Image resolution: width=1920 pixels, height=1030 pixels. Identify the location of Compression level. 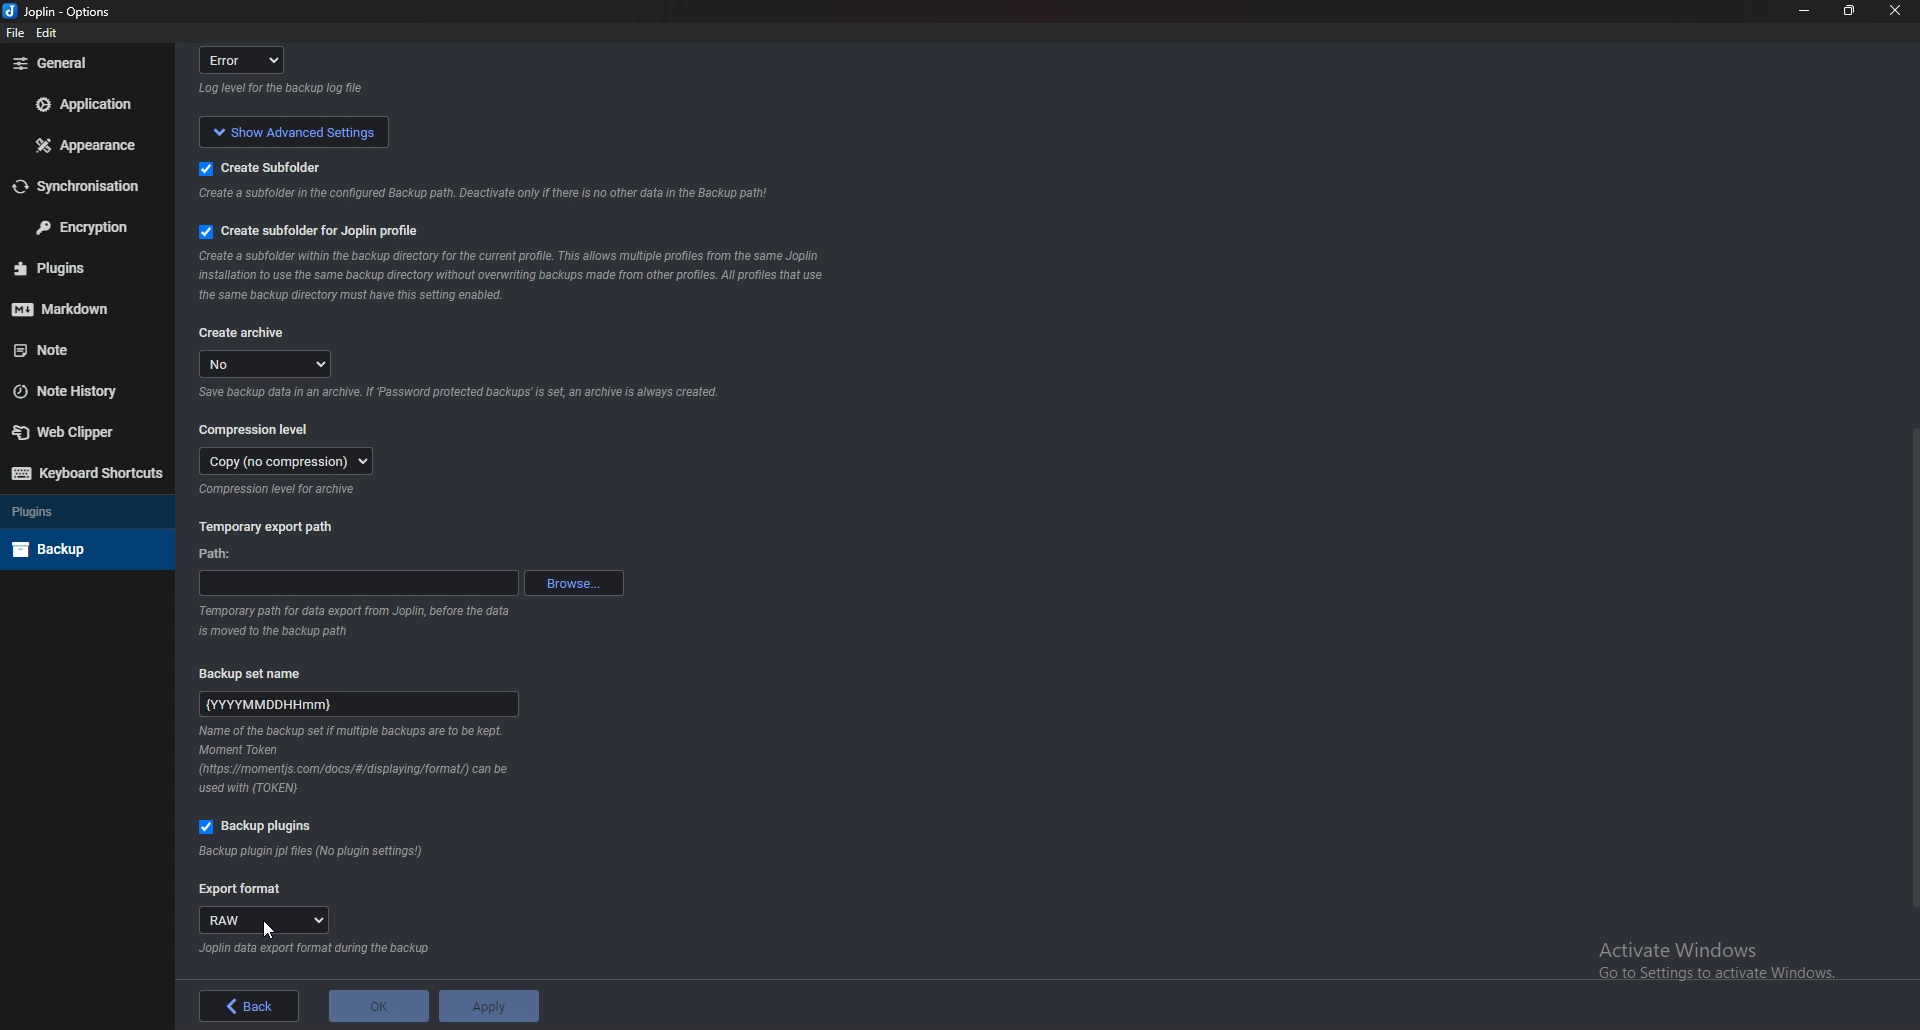
(258, 428).